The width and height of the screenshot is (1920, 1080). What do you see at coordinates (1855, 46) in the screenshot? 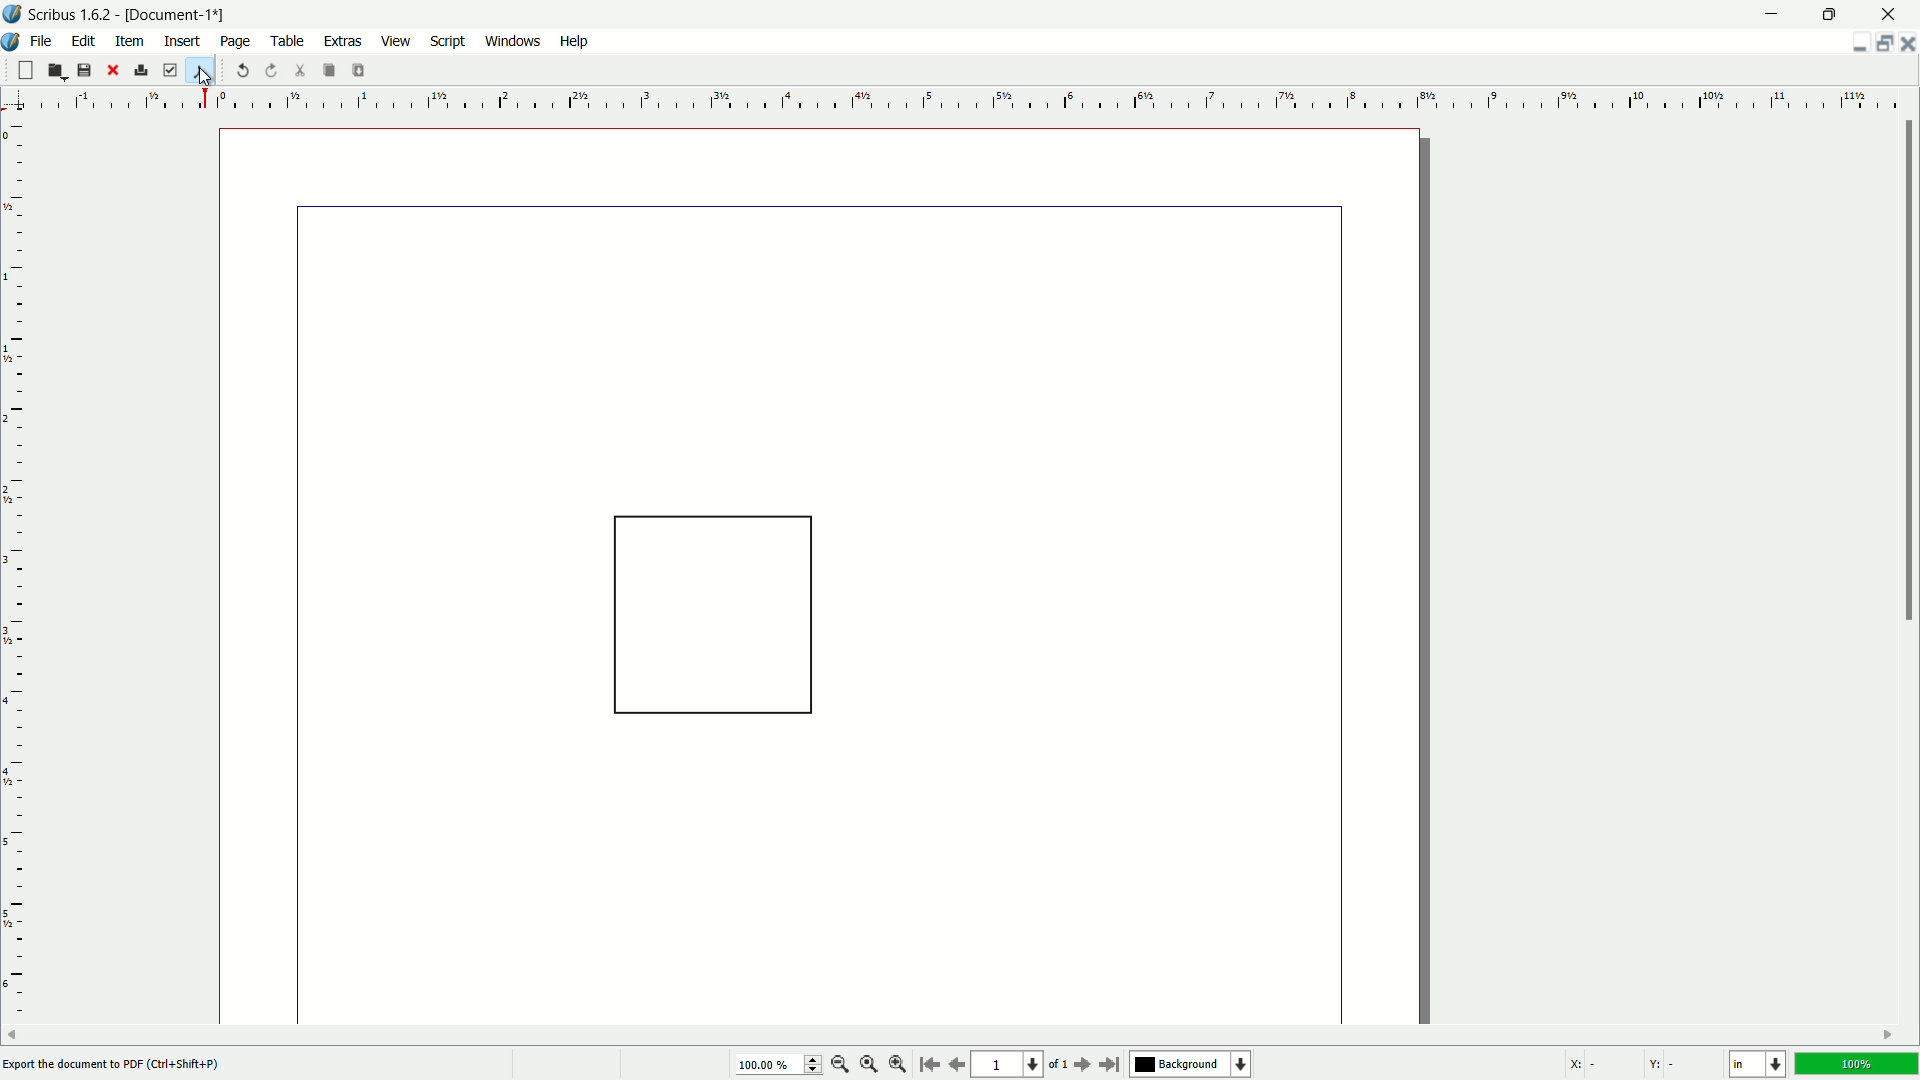
I see `minimize document` at bounding box center [1855, 46].